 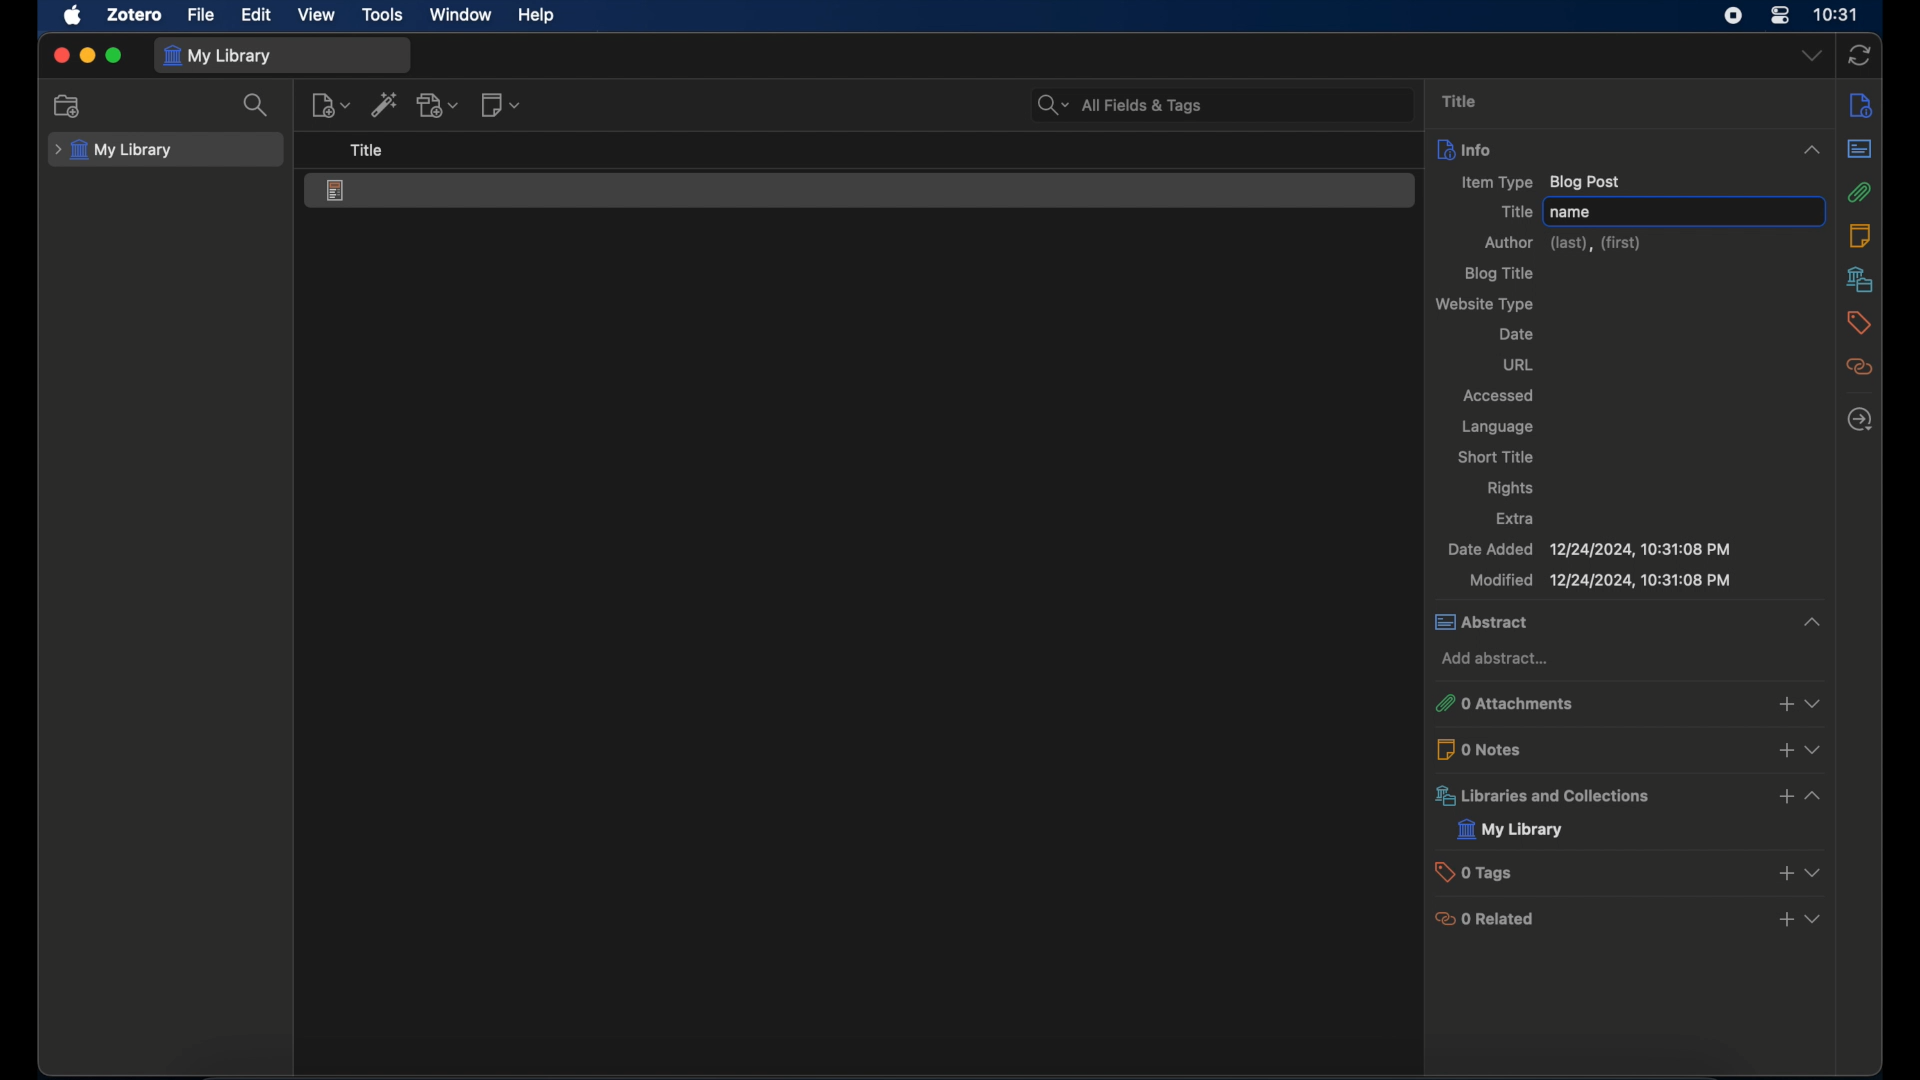 What do you see at coordinates (220, 56) in the screenshot?
I see `my library` at bounding box center [220, 56].